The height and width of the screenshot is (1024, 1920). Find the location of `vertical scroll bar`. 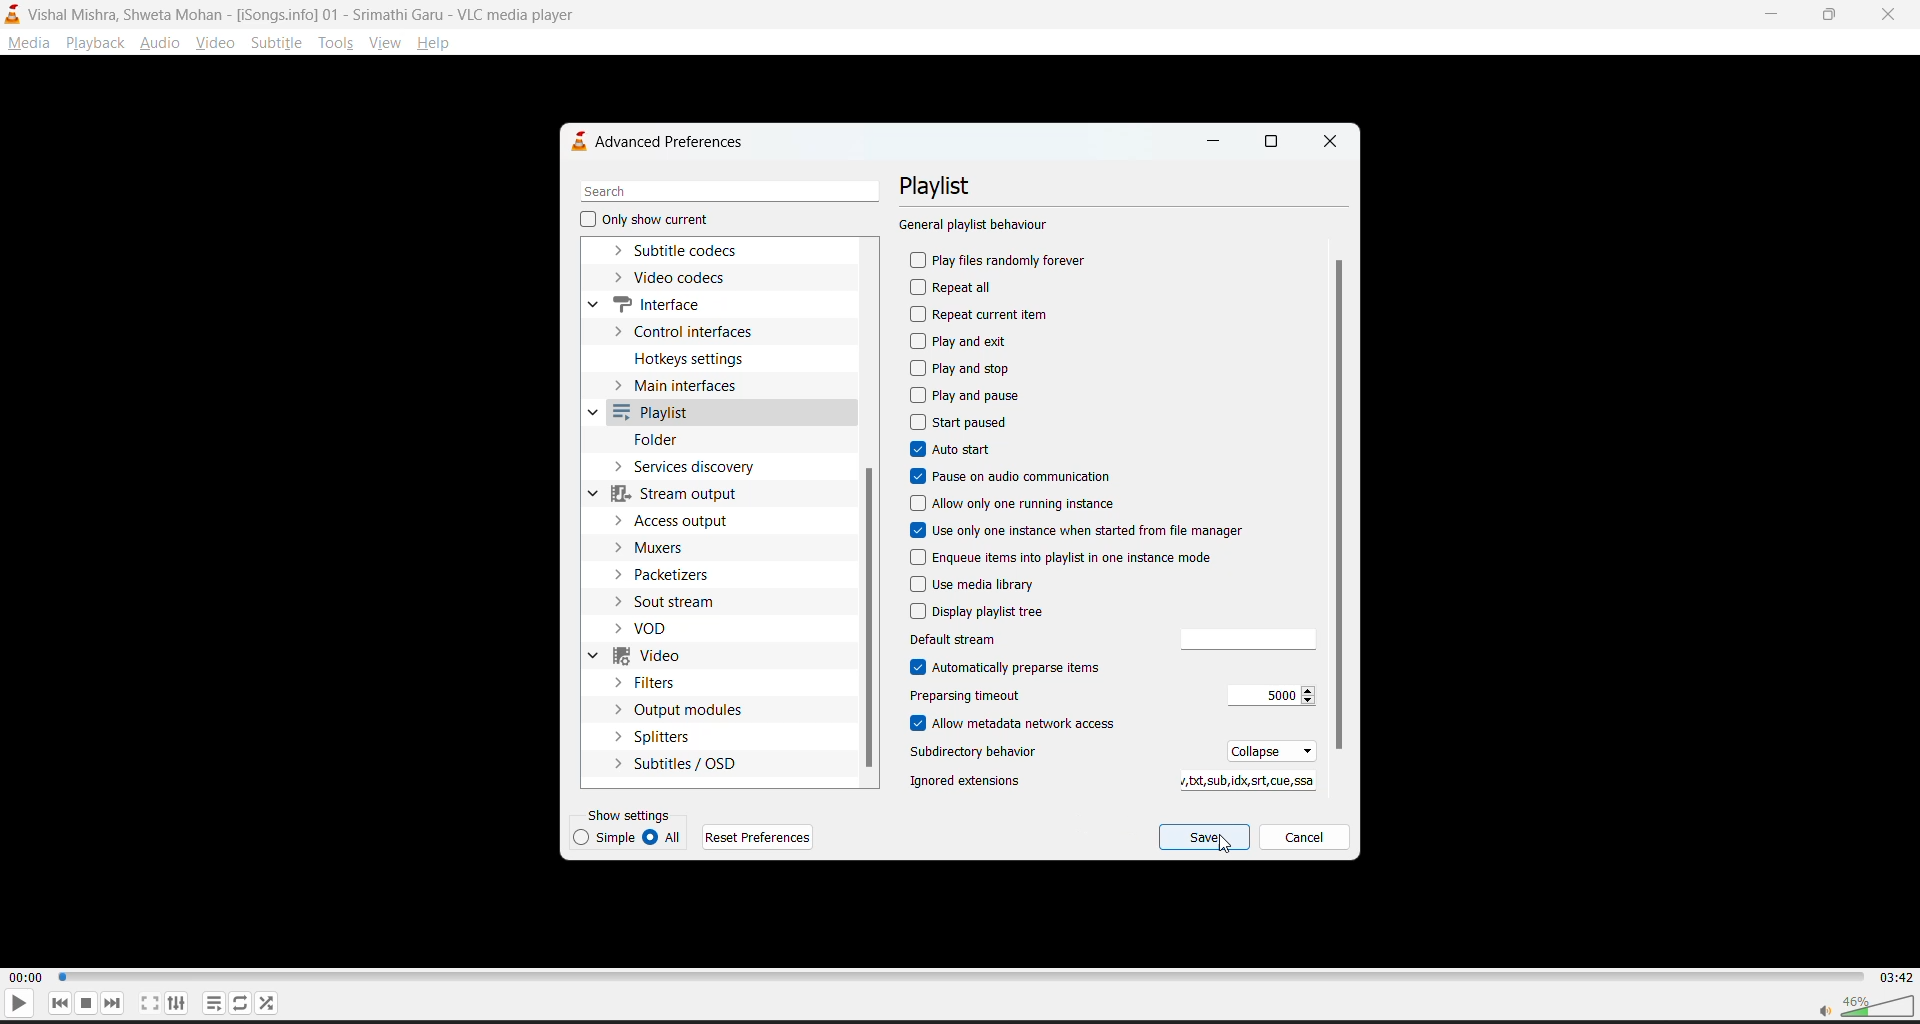

vertical scroll bar is located at coordinates (869, 619).